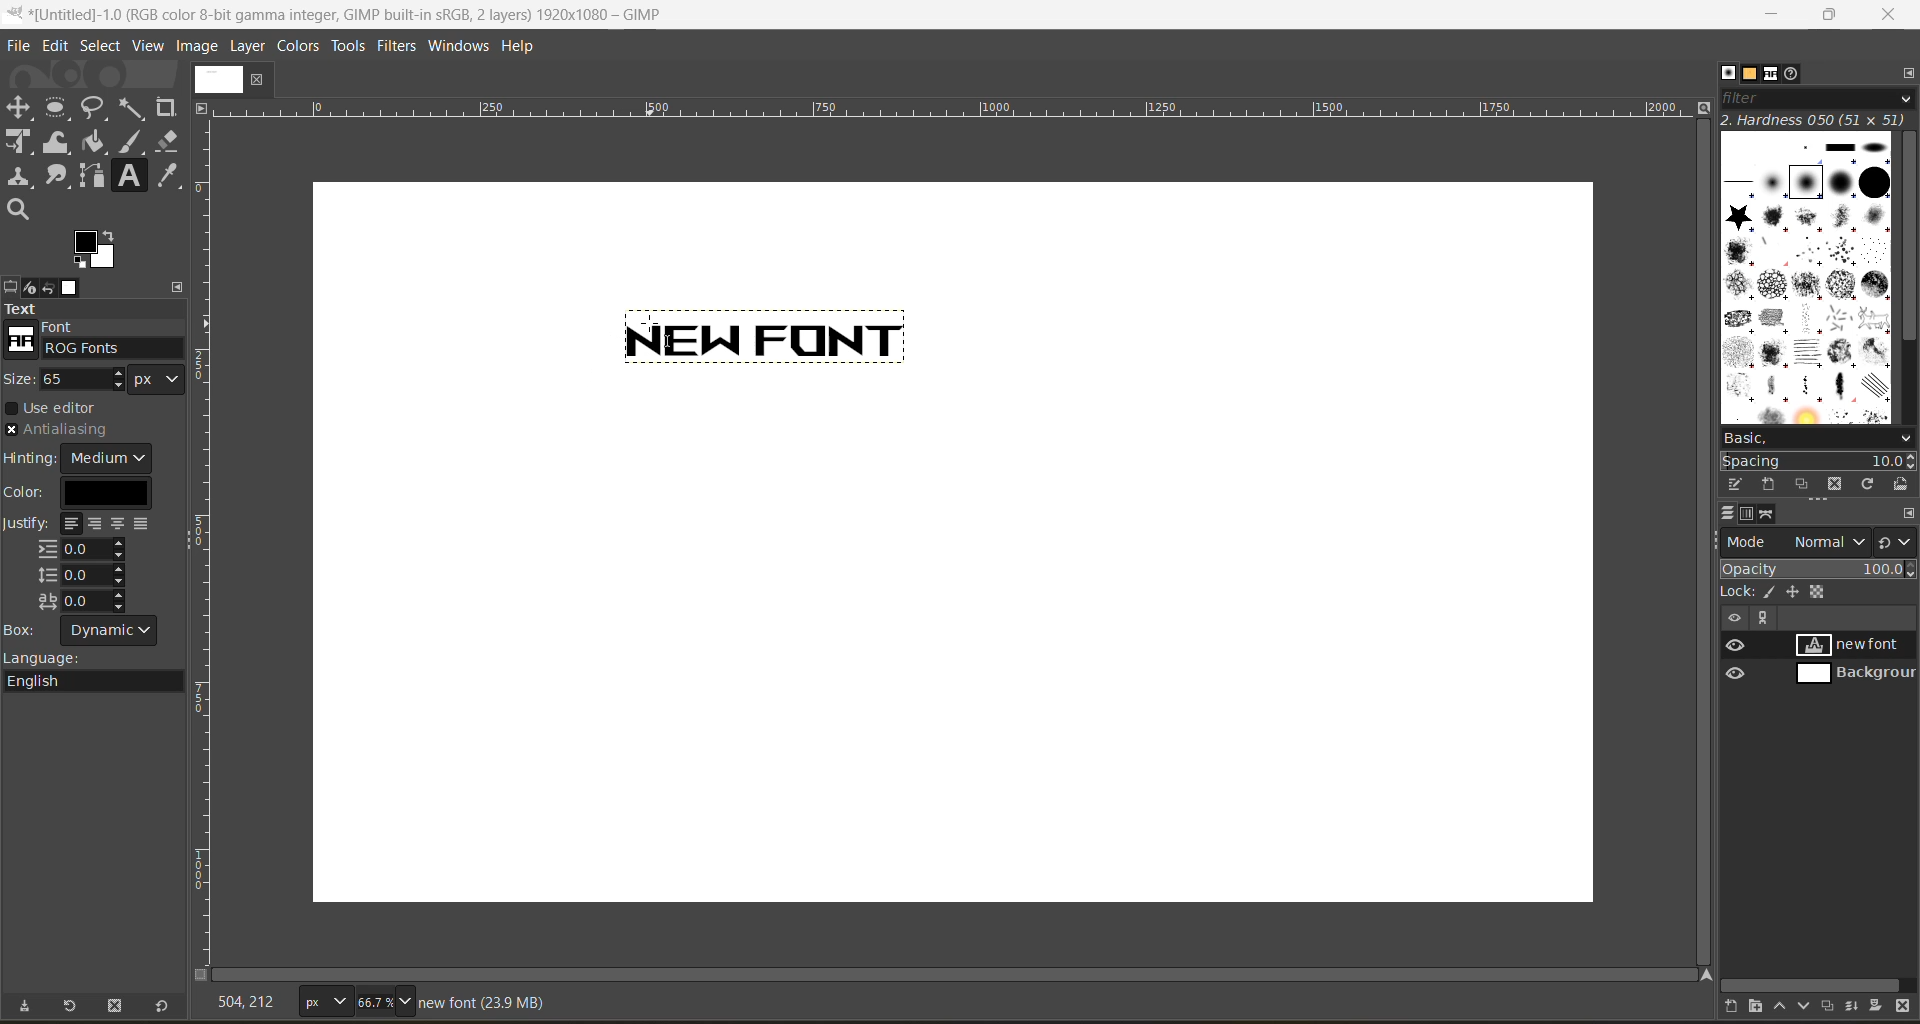  Describe the element at coordinates (295, 46) in the screenshot. I see `colors` at that location.